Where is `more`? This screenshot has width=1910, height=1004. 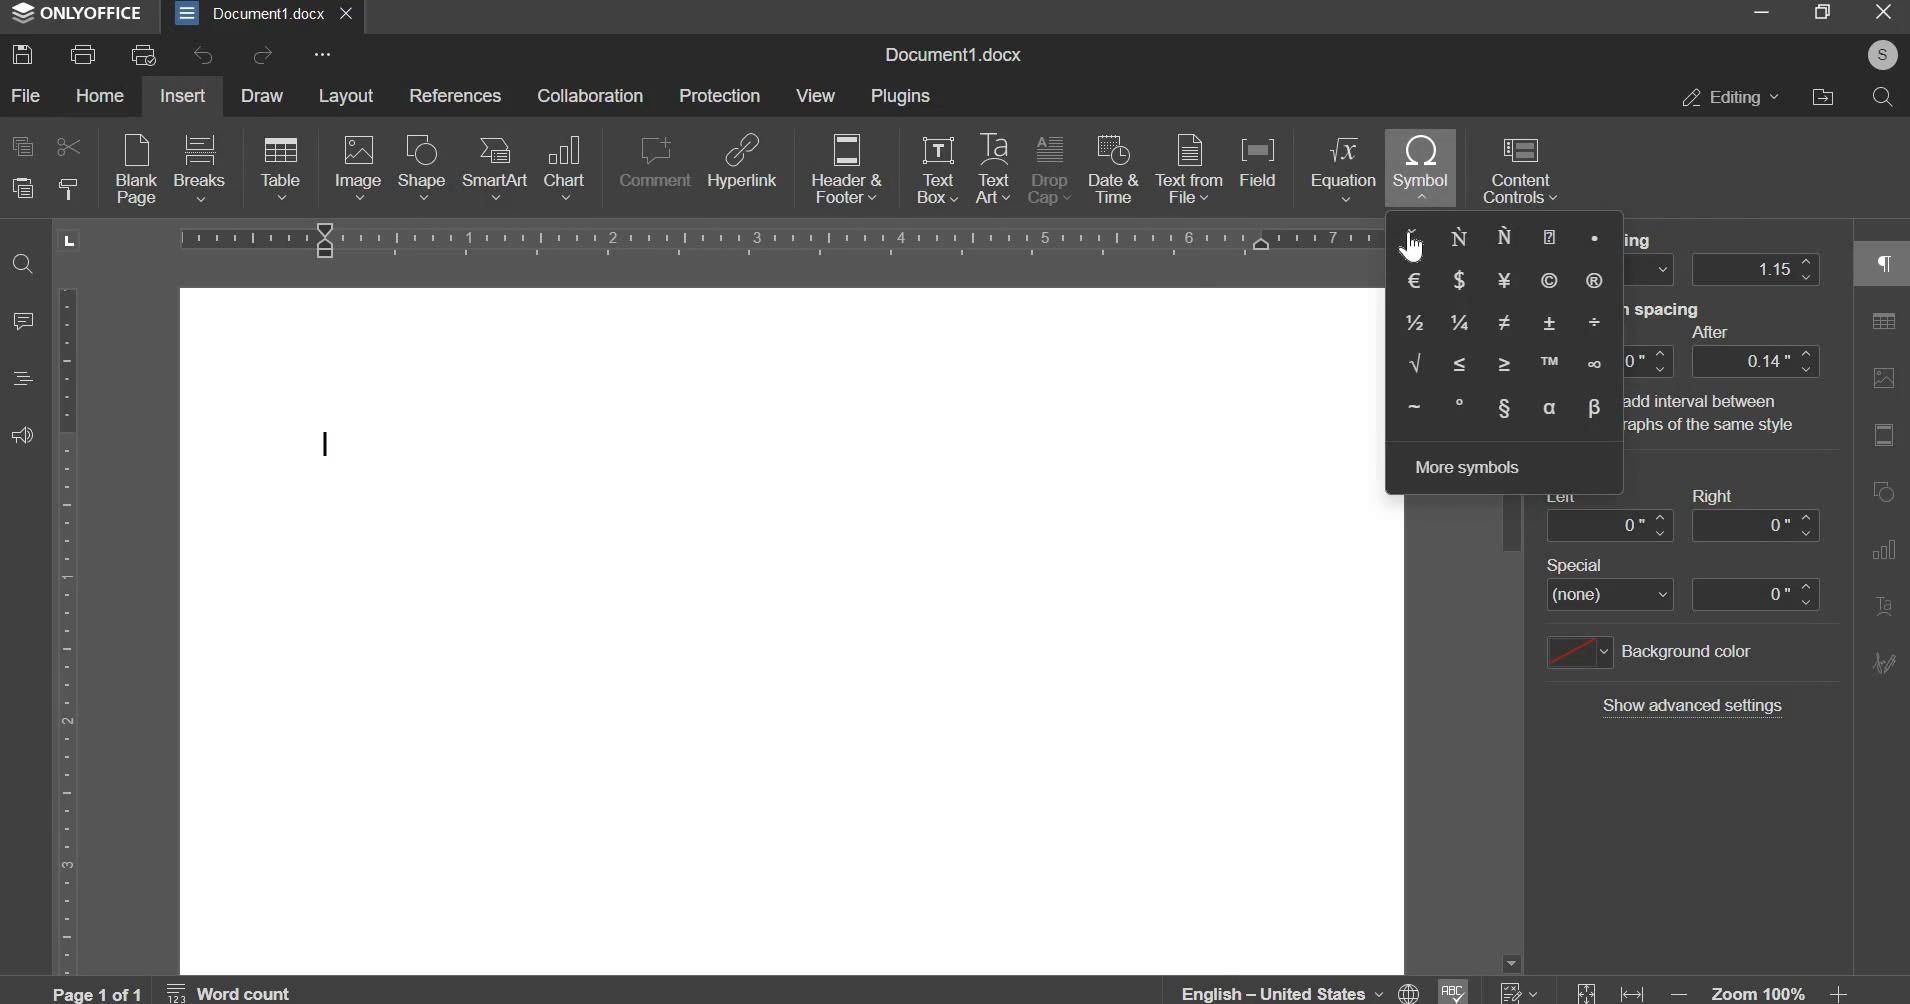 more is located at coordinates (320, 54).